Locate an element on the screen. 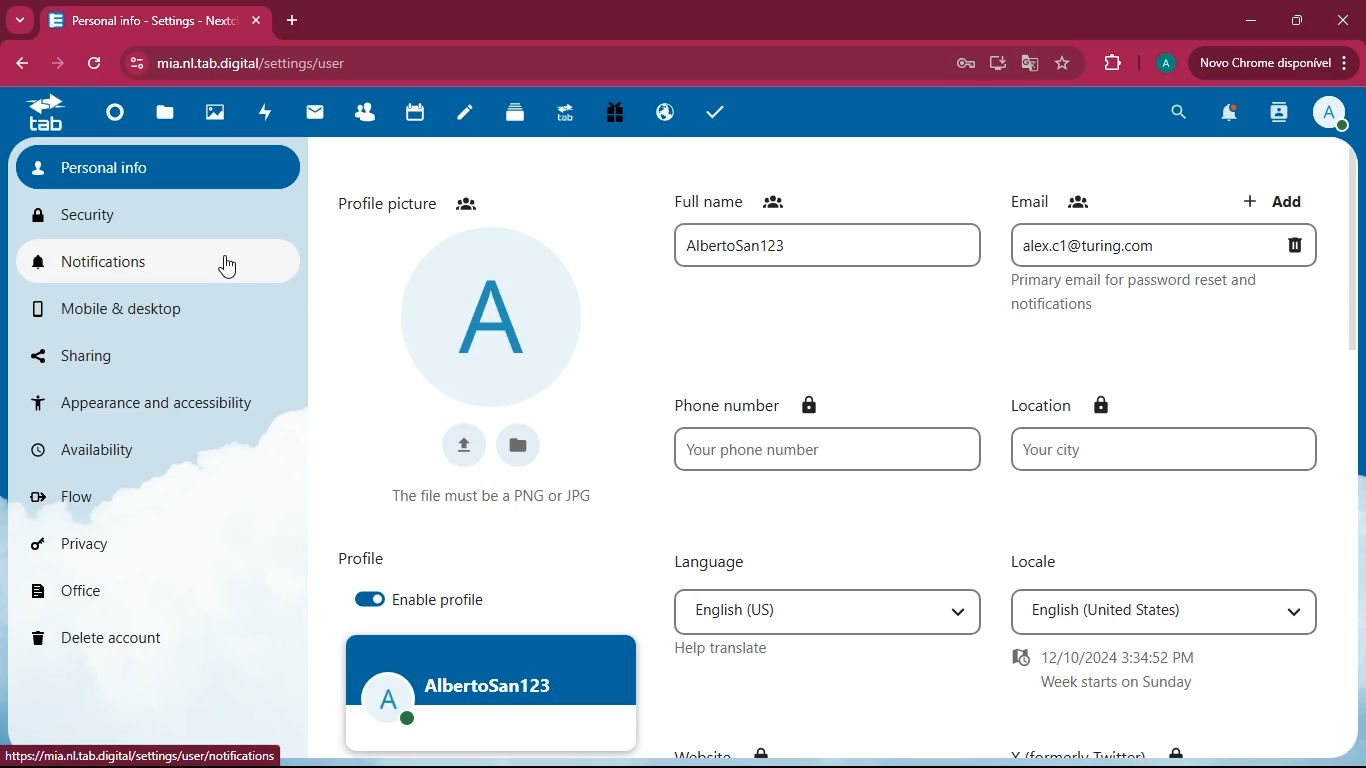 This screenshot has height=768, width=1366. profile picture is located at coordinates (489, 319).